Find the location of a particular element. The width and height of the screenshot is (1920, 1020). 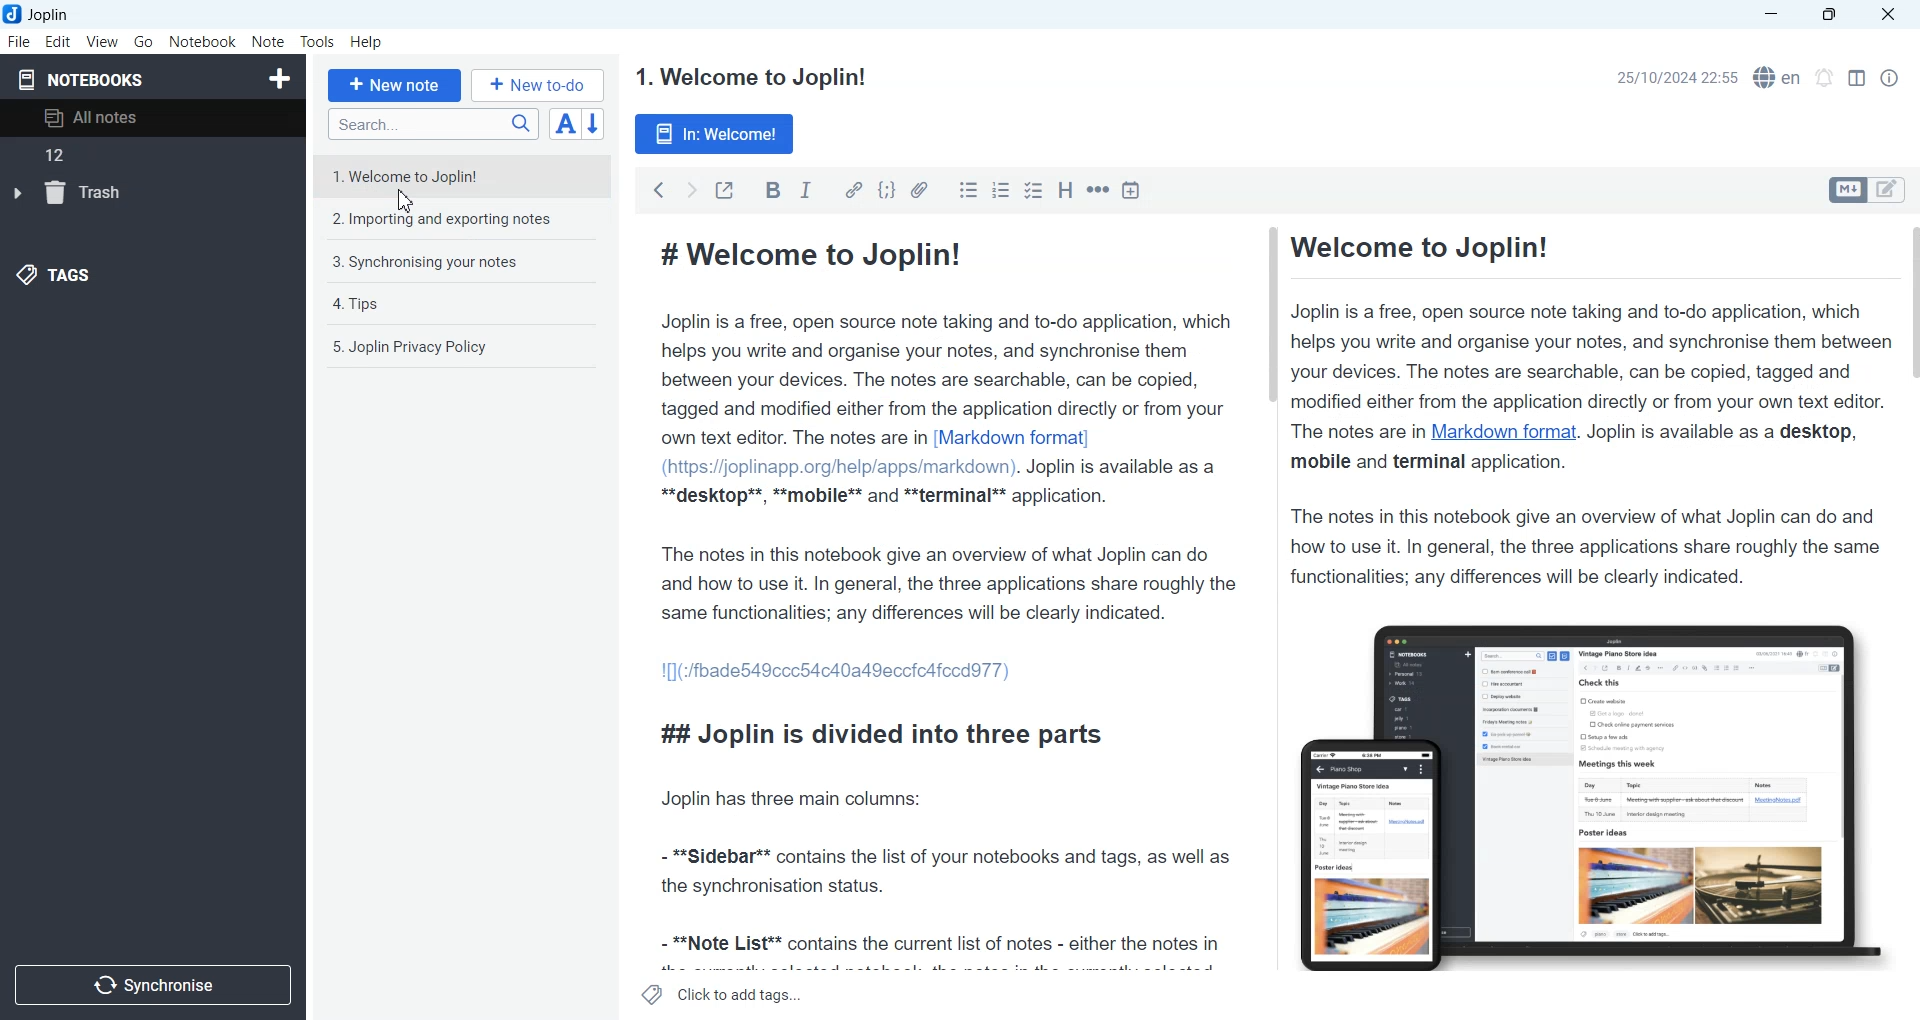

1. Welcome to Joplin! is located at coordinates (749, 77).